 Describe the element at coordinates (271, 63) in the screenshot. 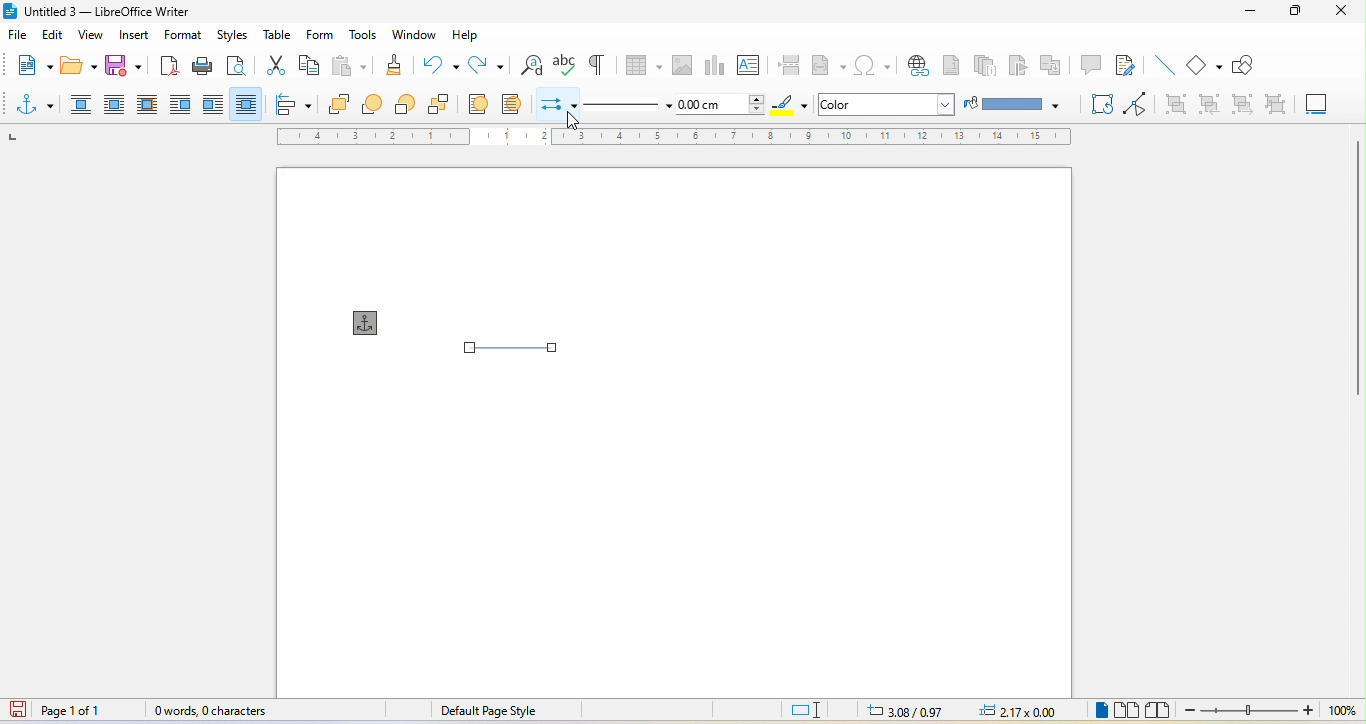

I see `cut` at that location.